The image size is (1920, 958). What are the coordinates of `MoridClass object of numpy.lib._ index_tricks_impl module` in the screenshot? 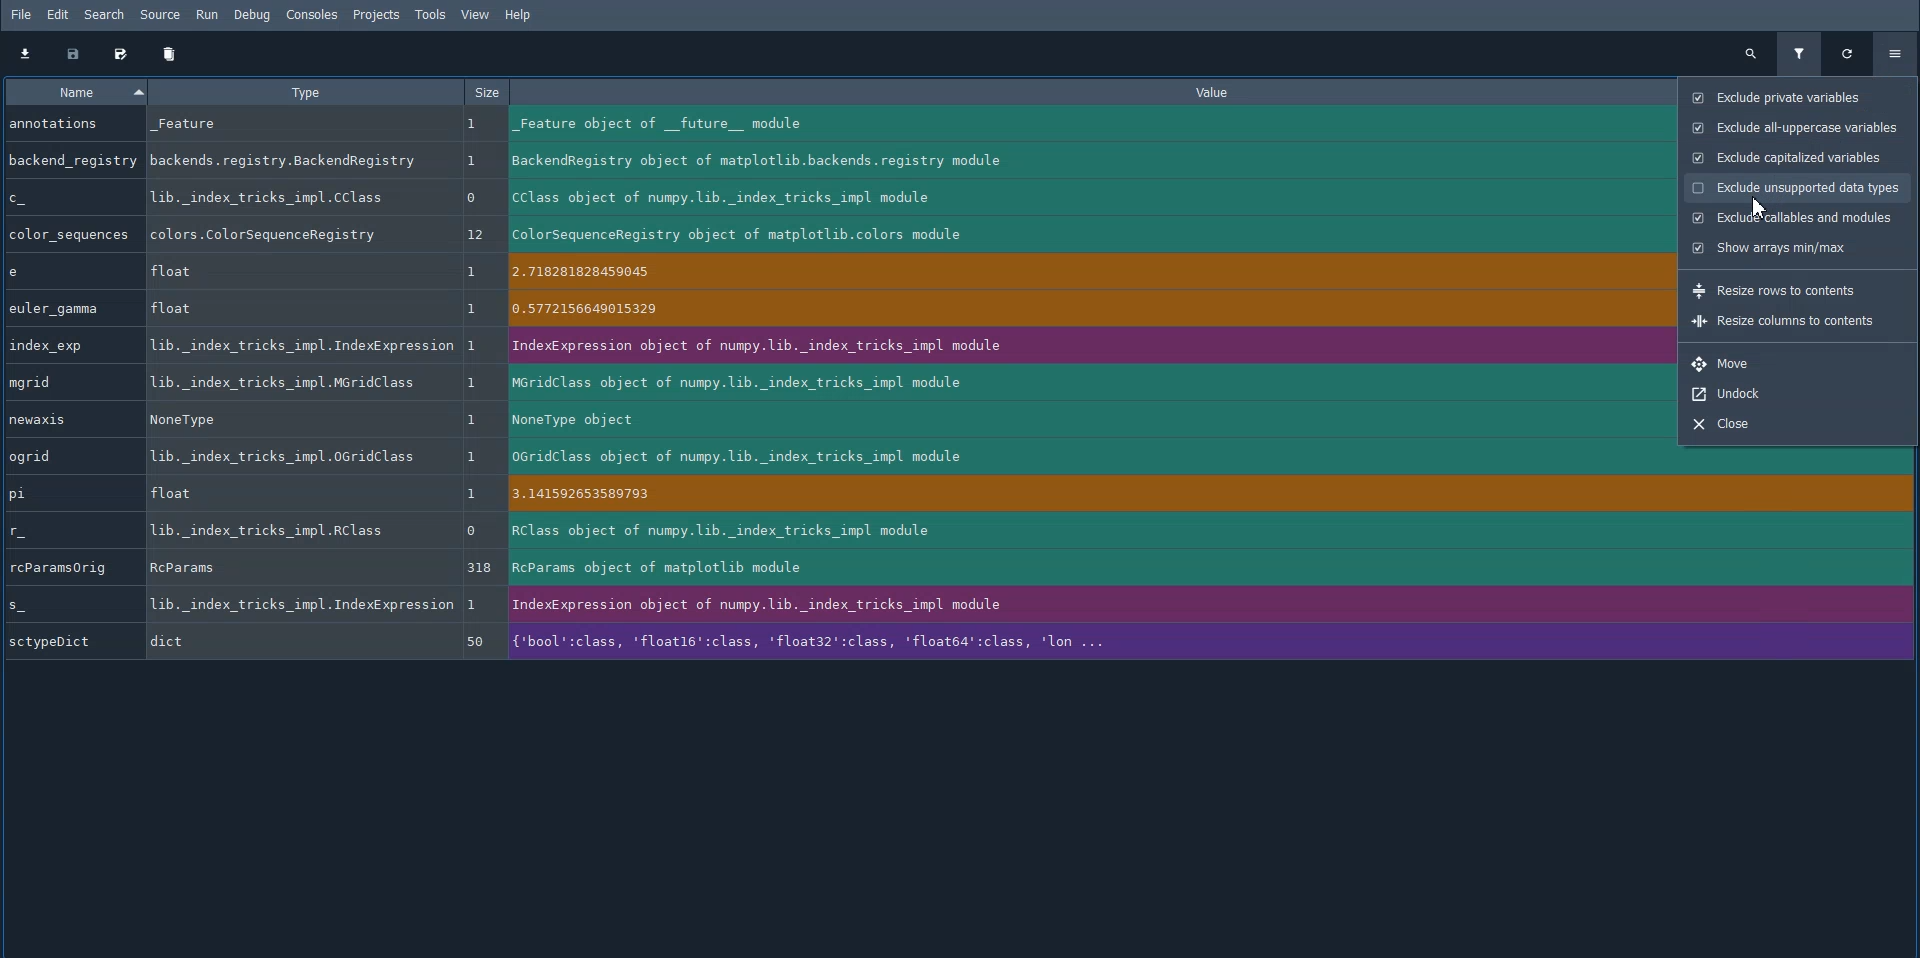 It's located at (1079, 385).